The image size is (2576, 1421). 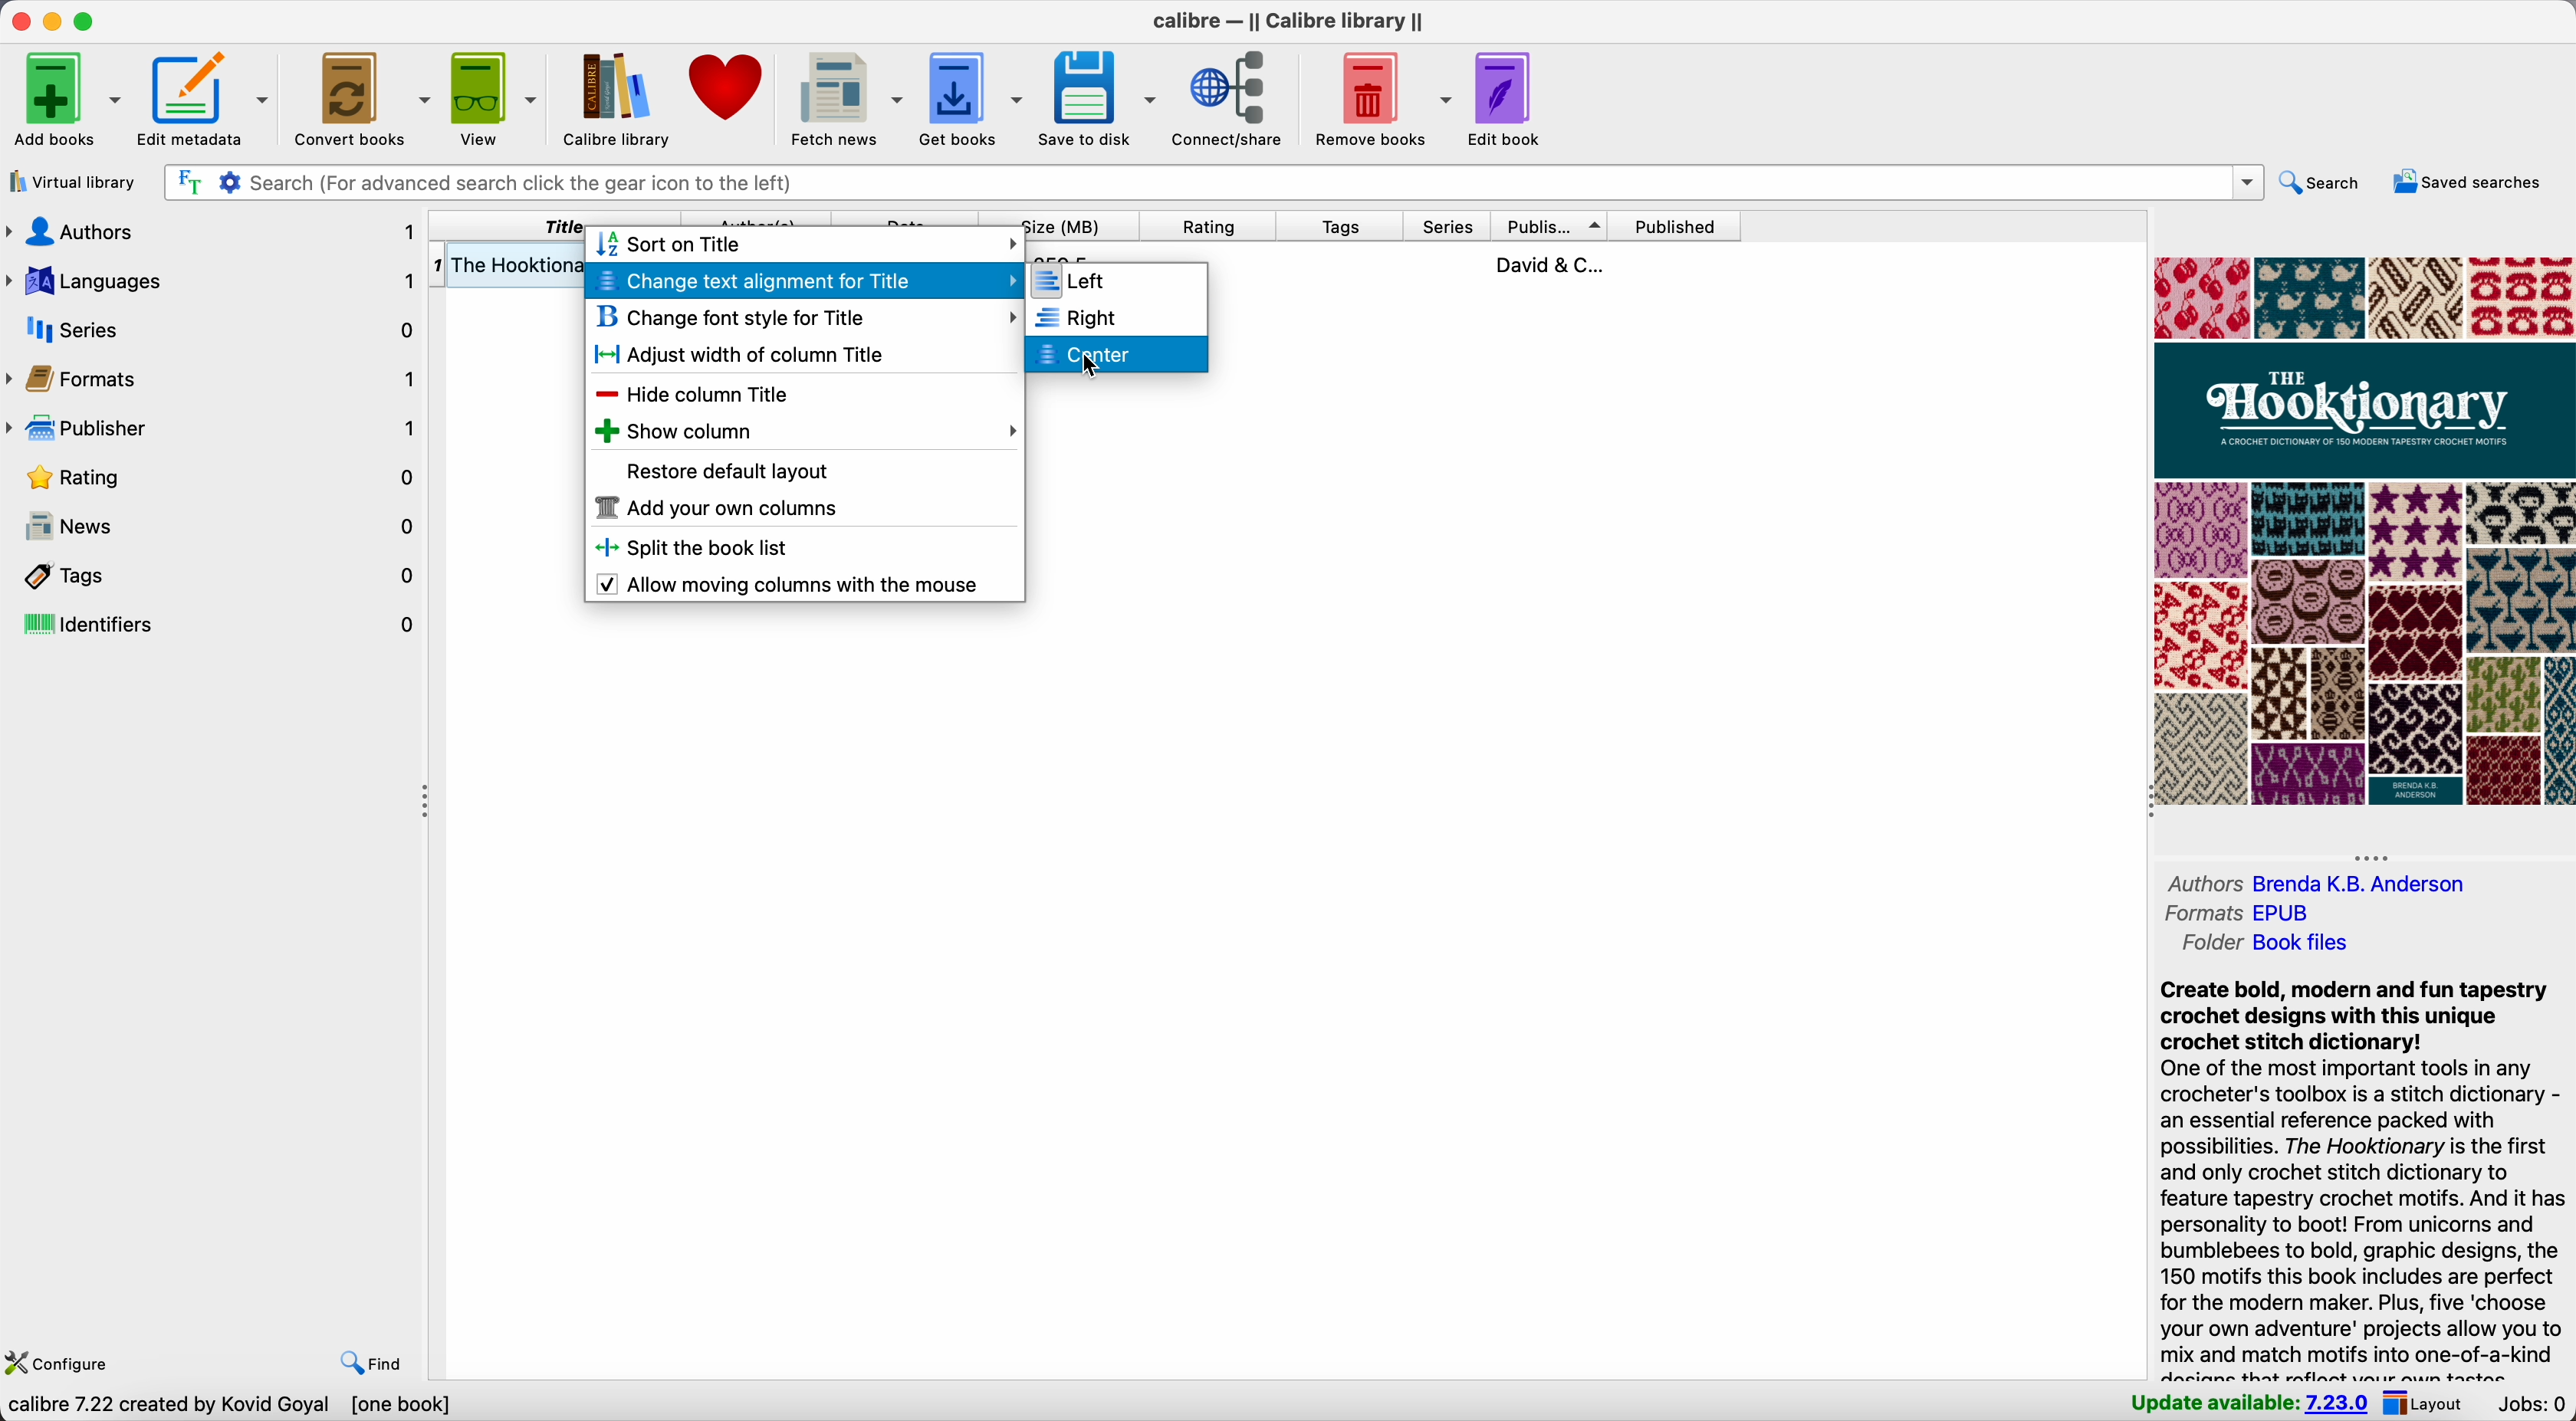 I want to click on connect/share, so click(x=1232, y=101).